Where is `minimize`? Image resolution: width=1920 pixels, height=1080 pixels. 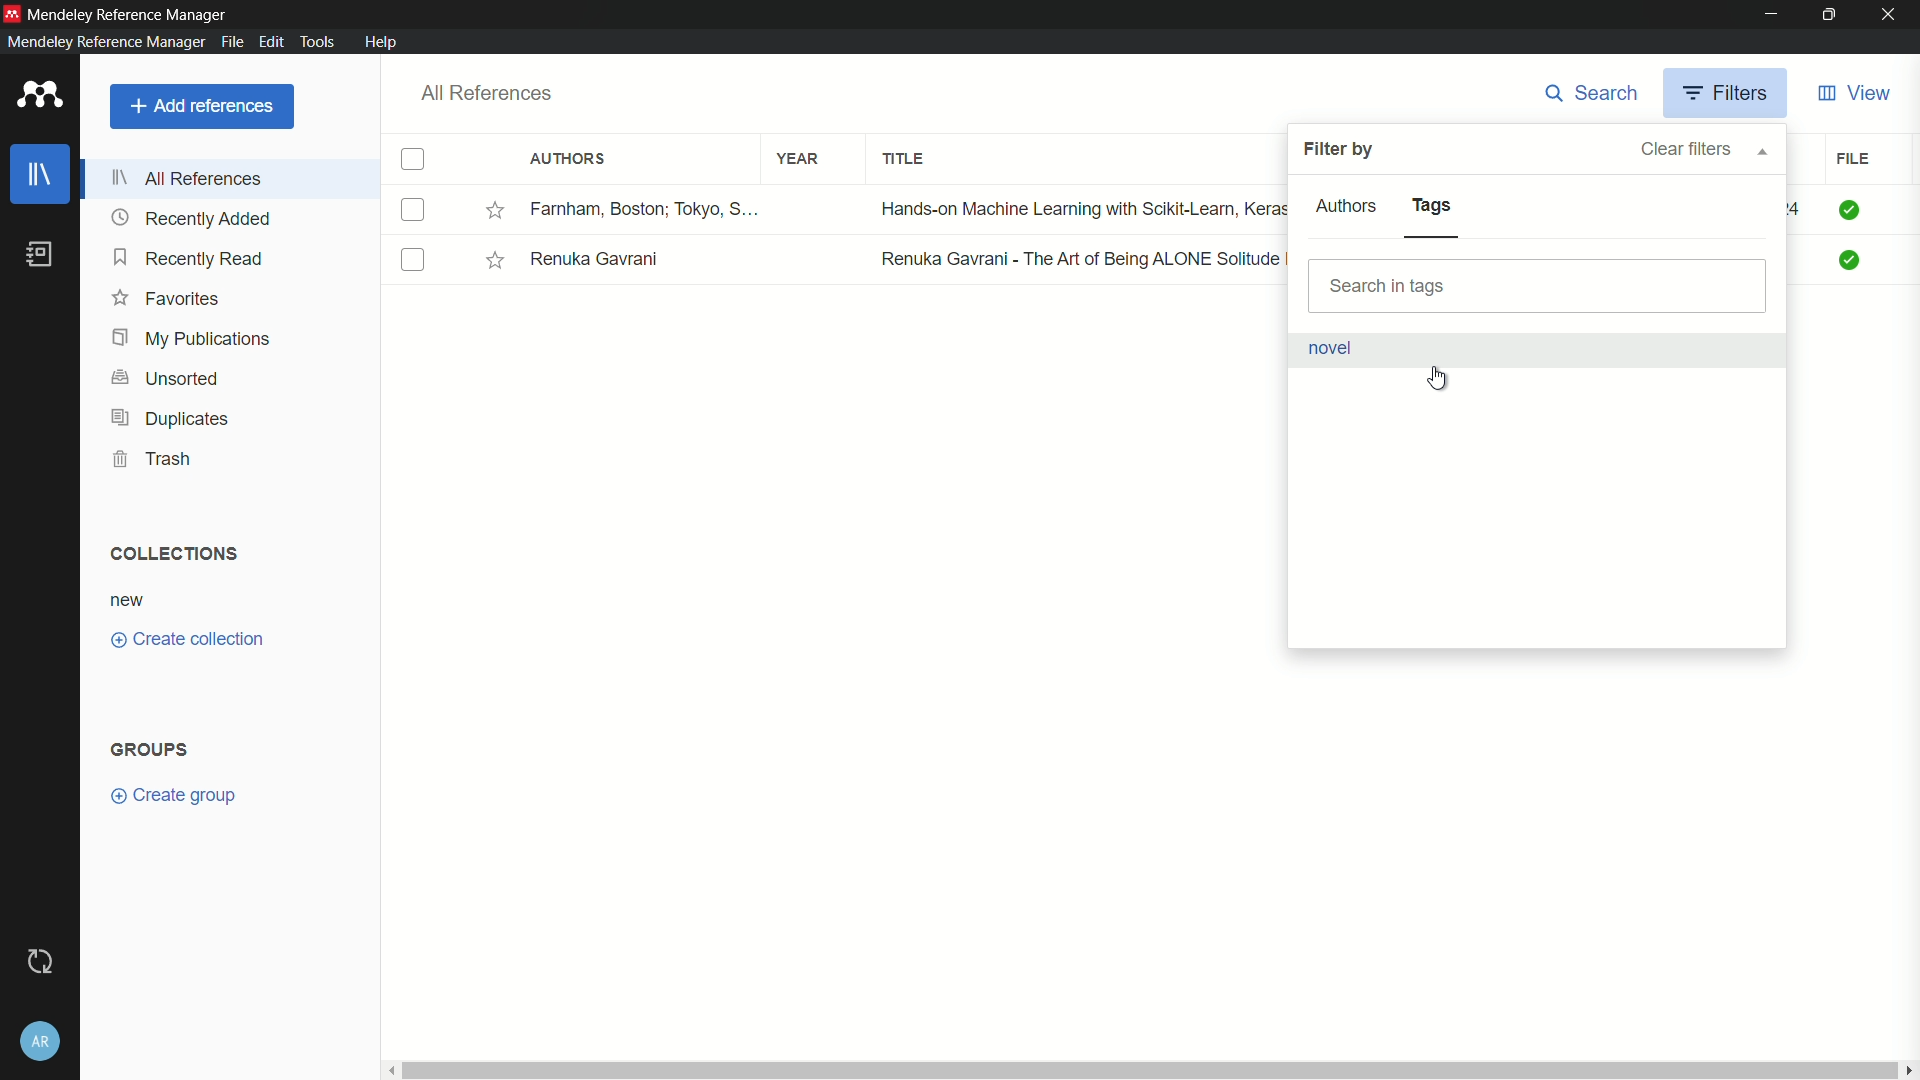
minimize is located at coordinates (1769, 15).